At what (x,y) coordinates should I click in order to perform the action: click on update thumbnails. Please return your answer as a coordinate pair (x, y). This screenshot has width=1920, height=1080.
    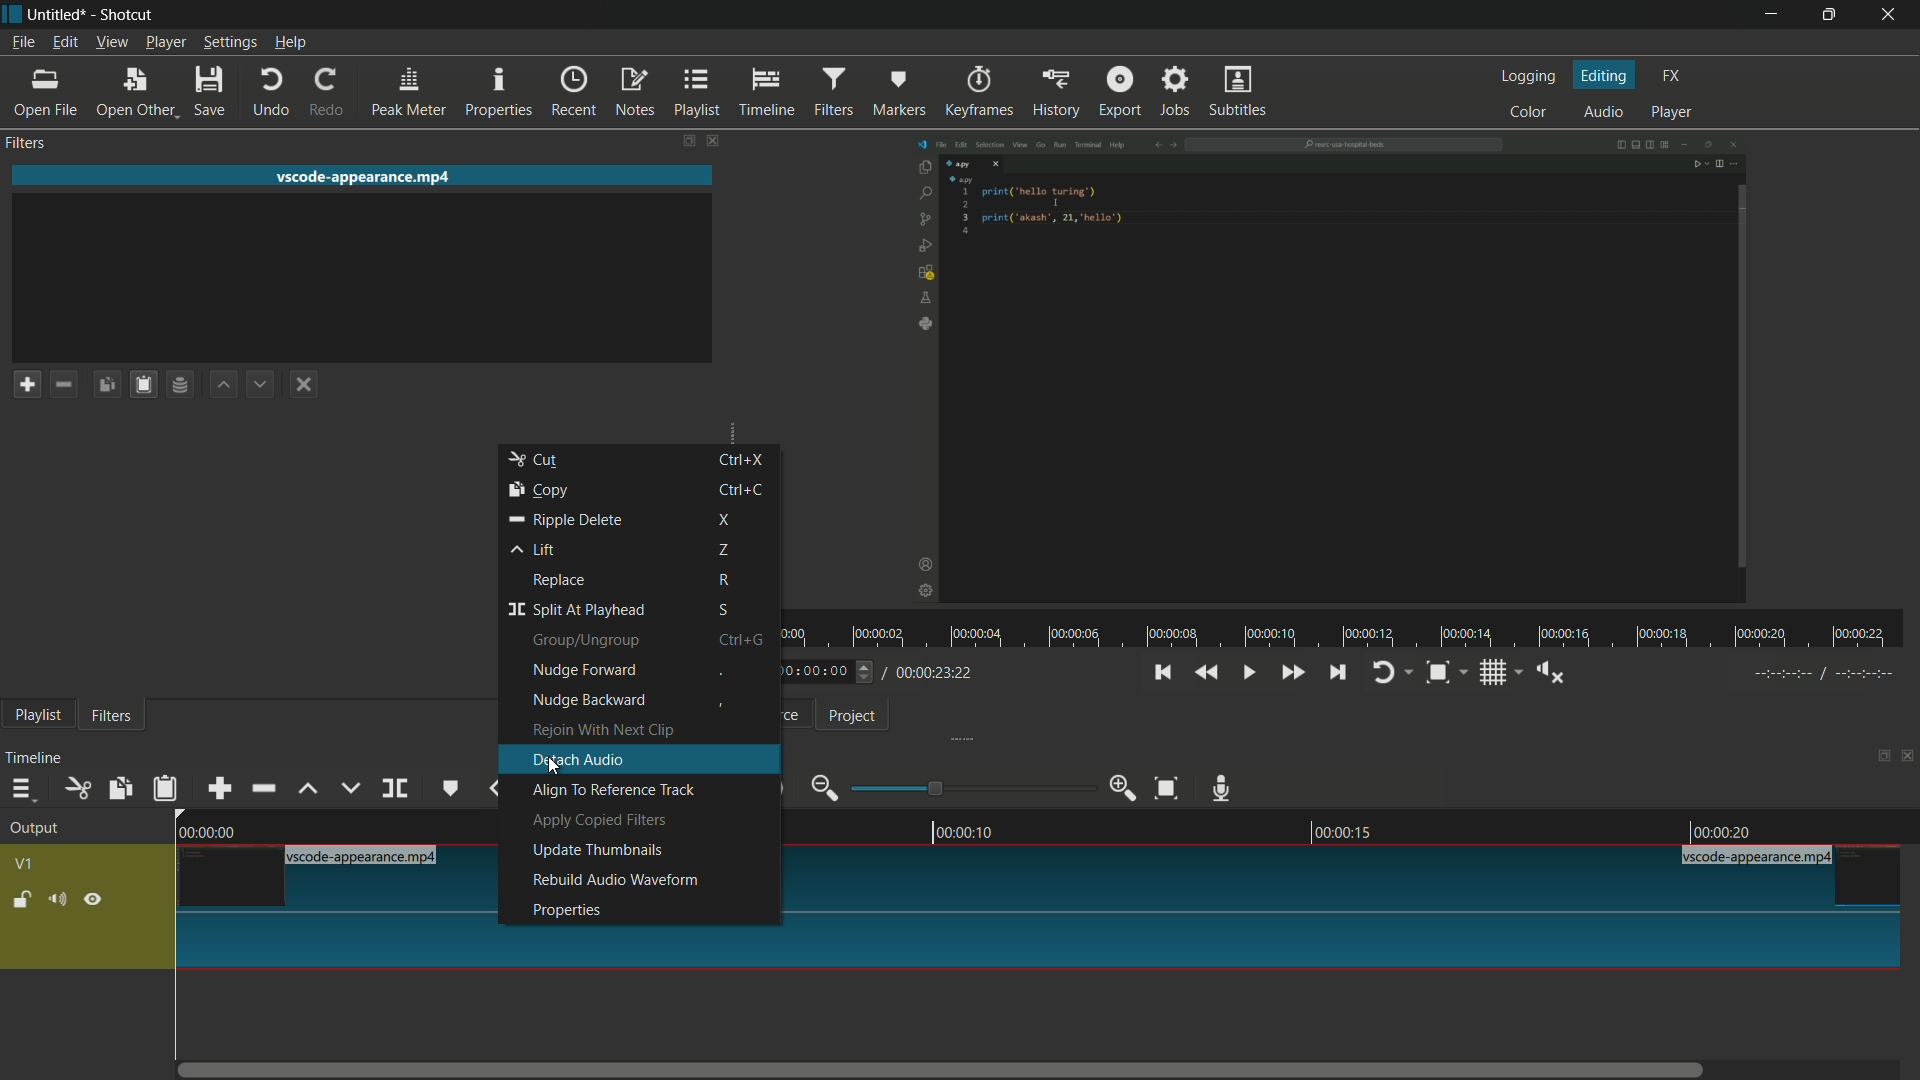
    Looking at the image, I should click on (598, 850).